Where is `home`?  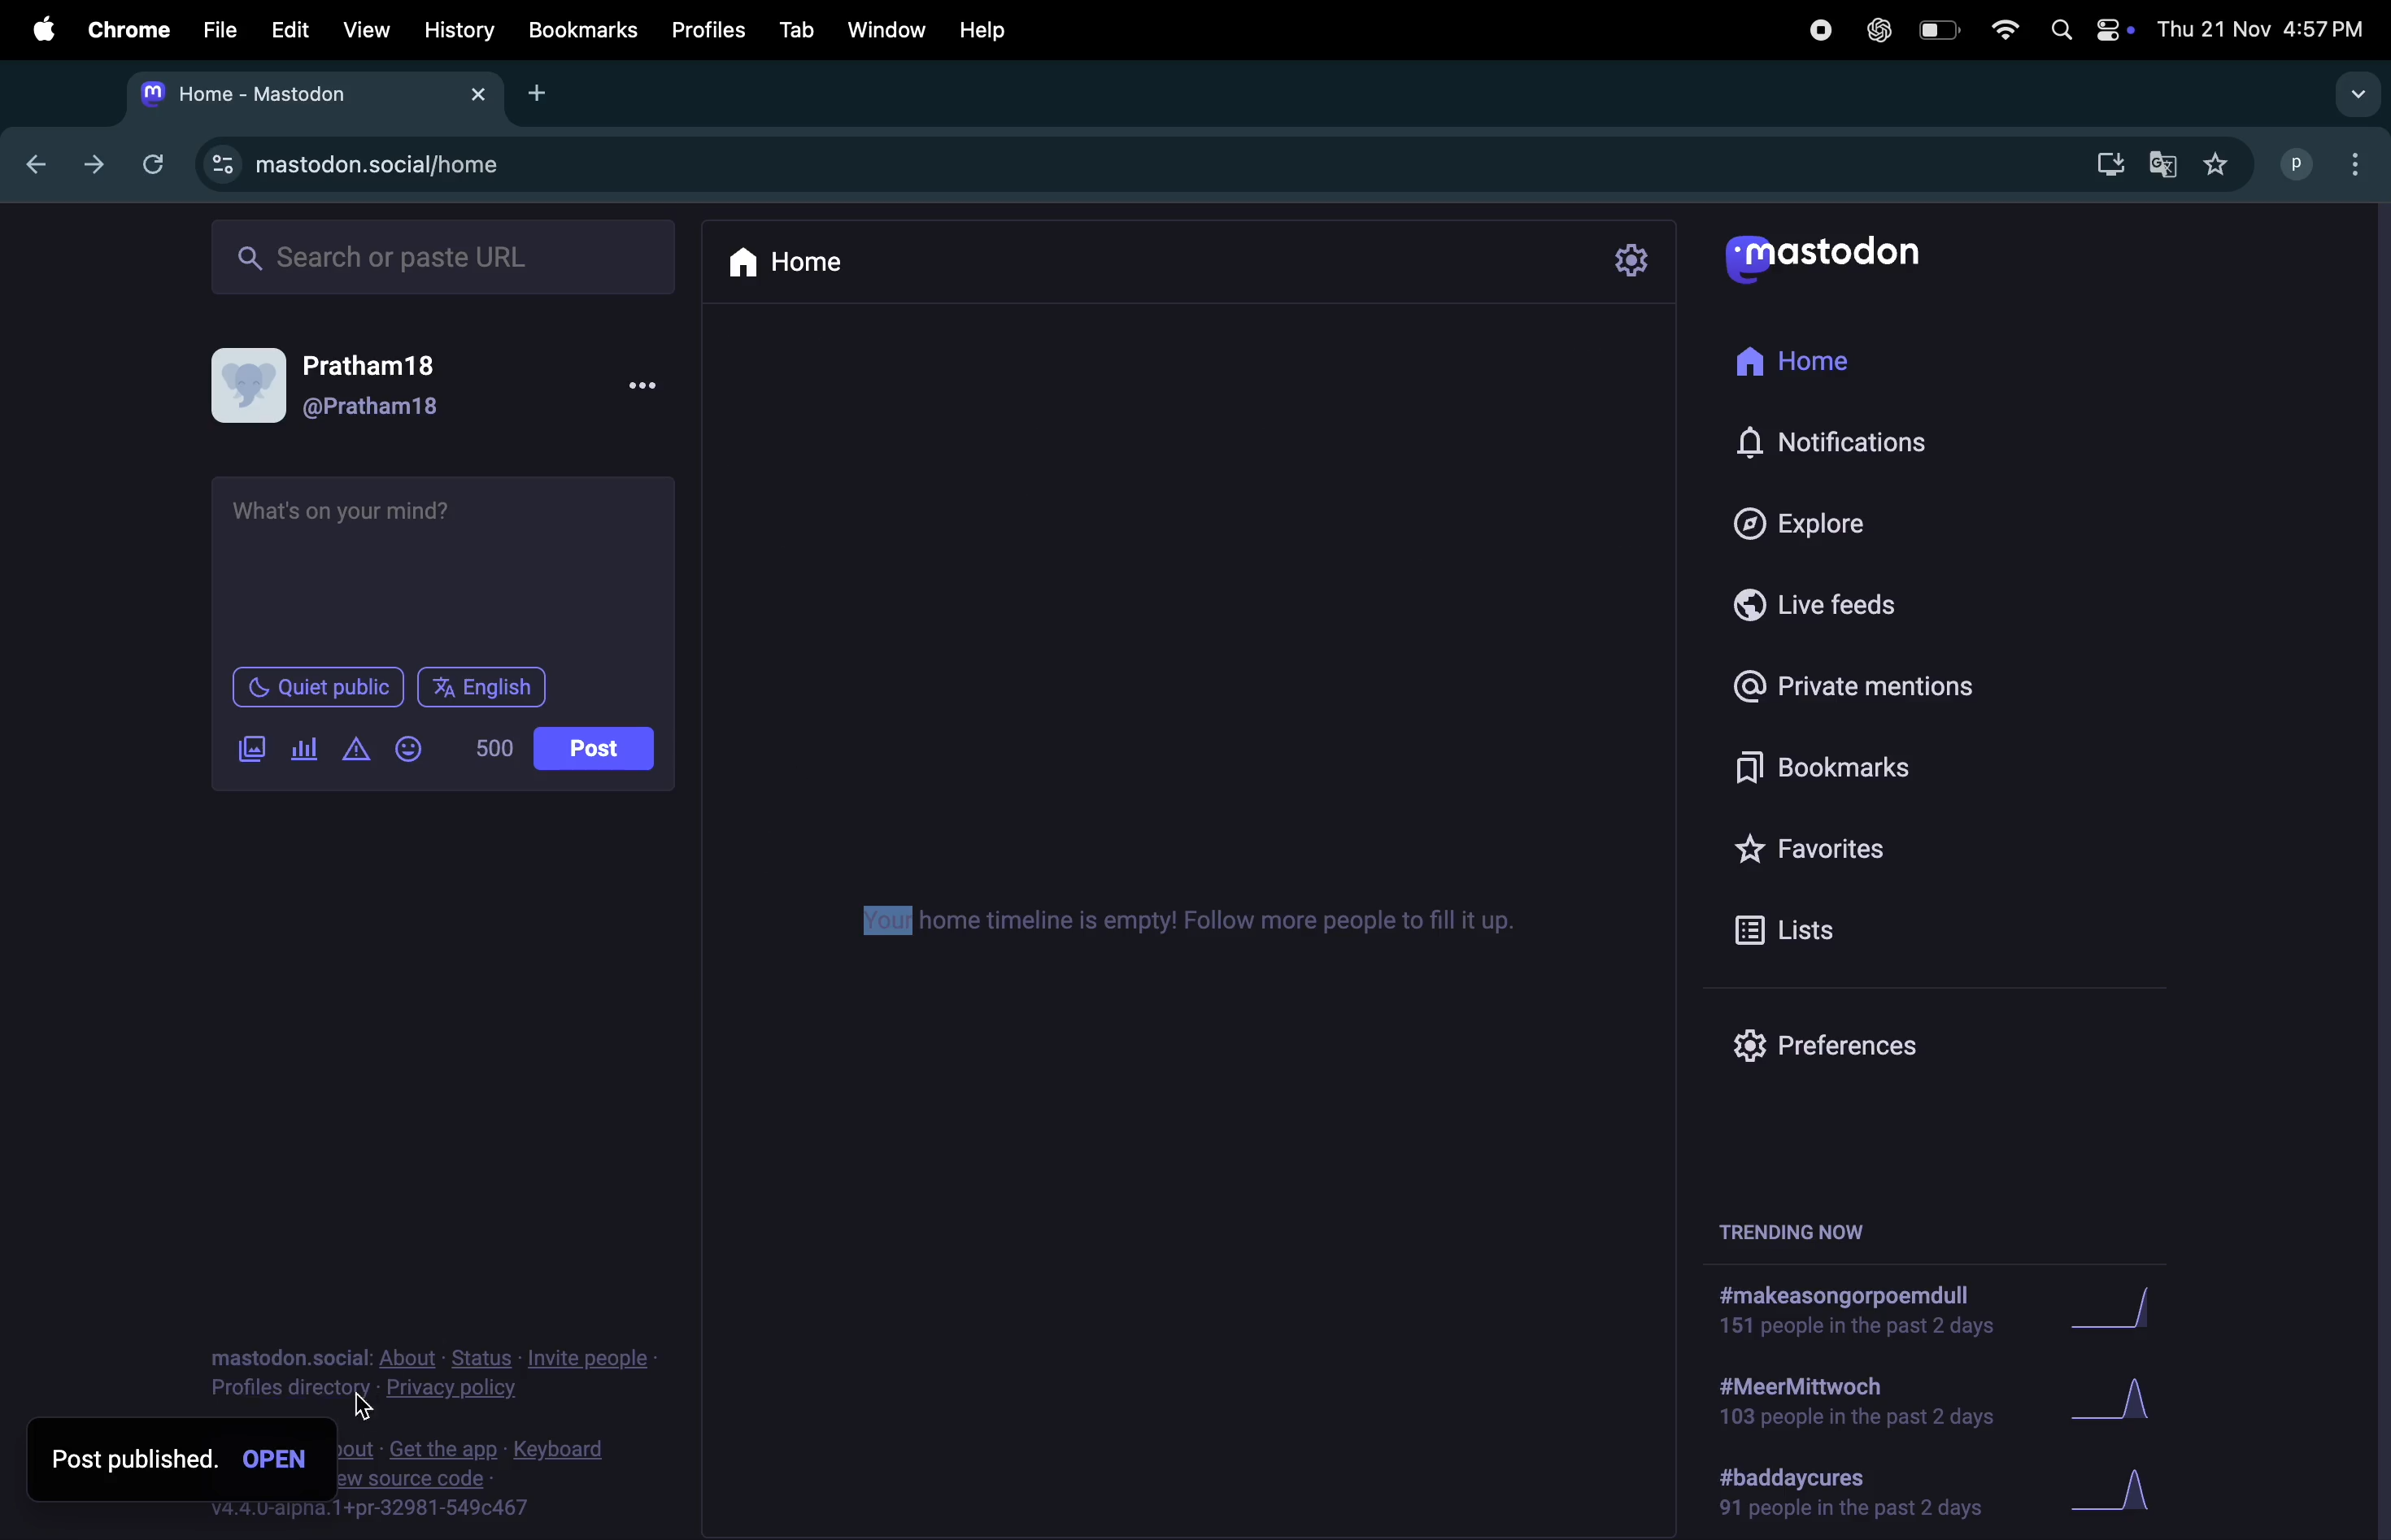
home is located at coordinates (799, 263).